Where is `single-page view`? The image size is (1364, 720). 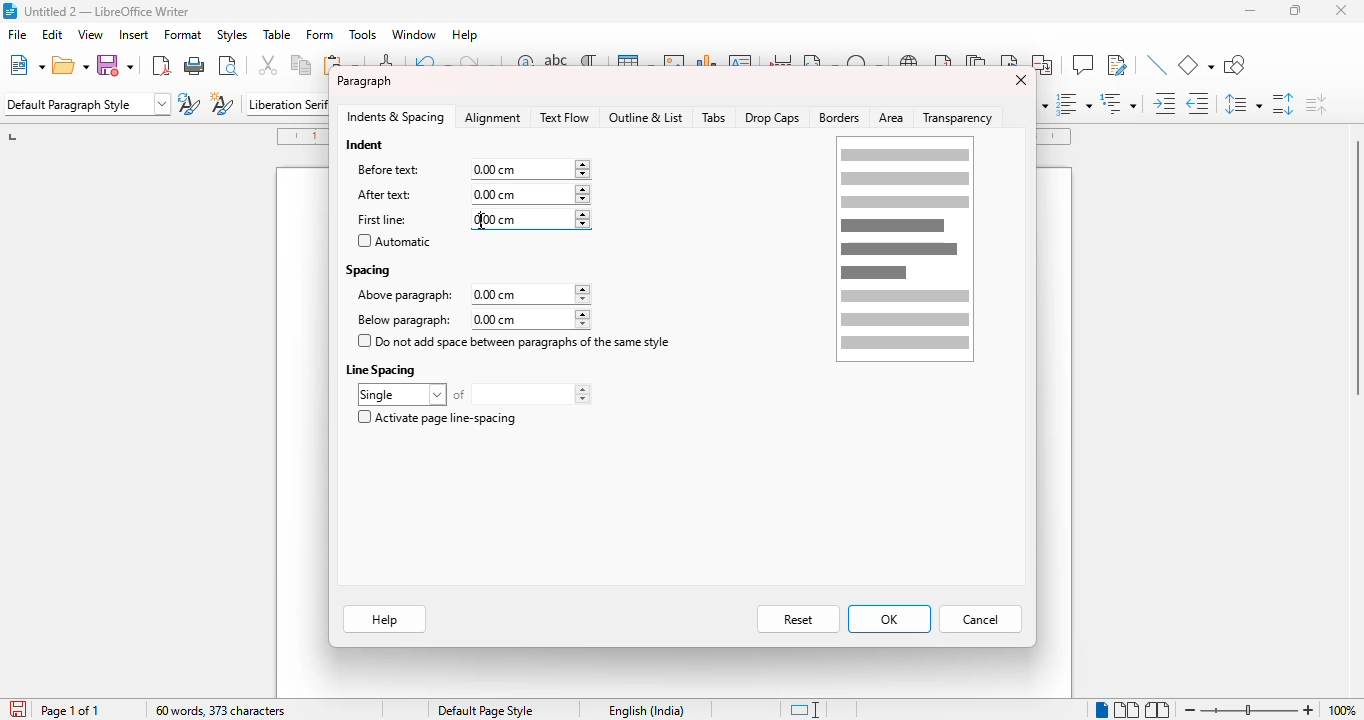
single-page view is located at coordinates (1101, 710).